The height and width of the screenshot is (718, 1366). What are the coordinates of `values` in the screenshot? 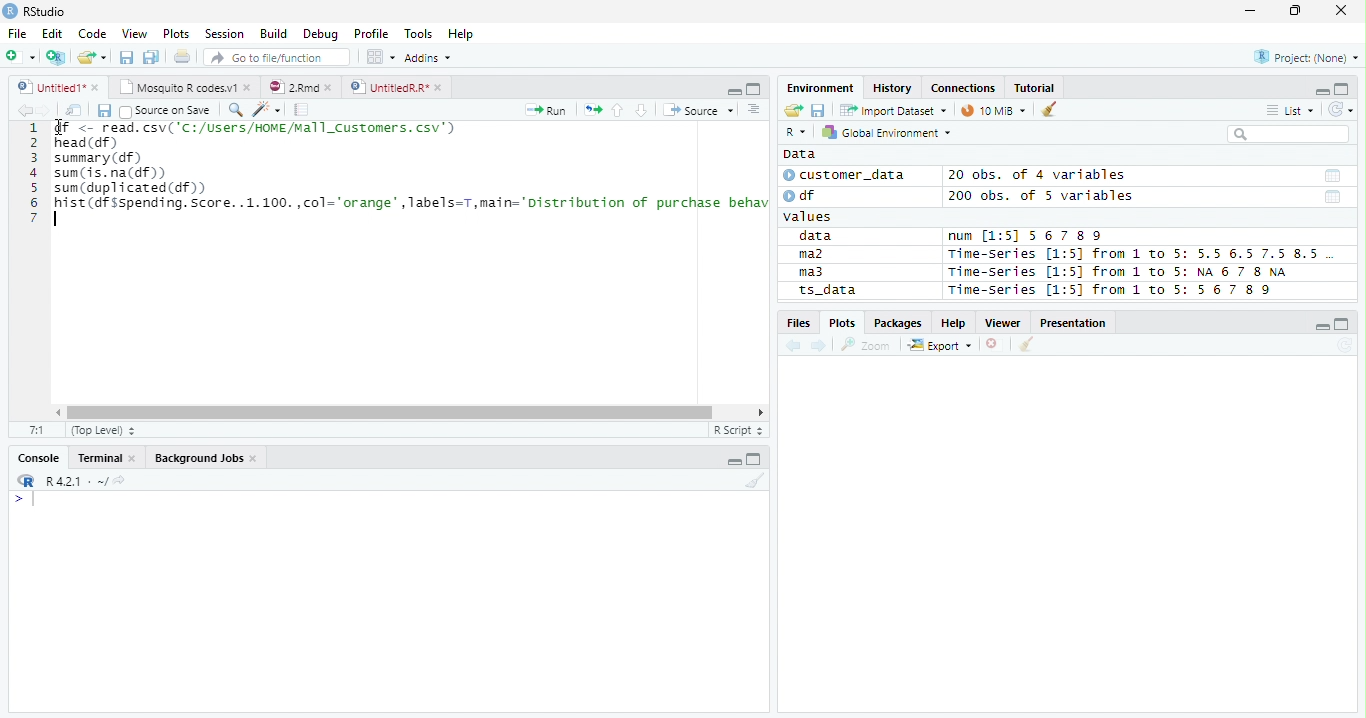 It's located at (810, 217).